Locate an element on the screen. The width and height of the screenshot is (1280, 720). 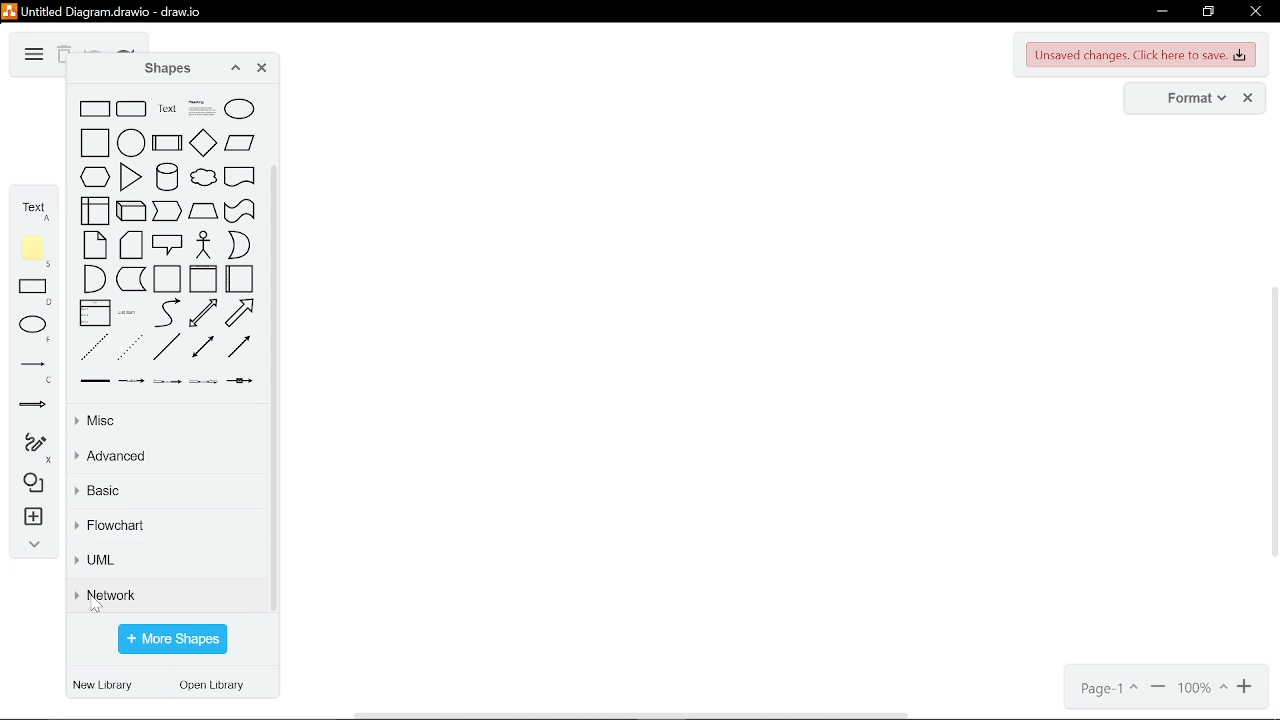
arrows is located at coordinates (33, 408).